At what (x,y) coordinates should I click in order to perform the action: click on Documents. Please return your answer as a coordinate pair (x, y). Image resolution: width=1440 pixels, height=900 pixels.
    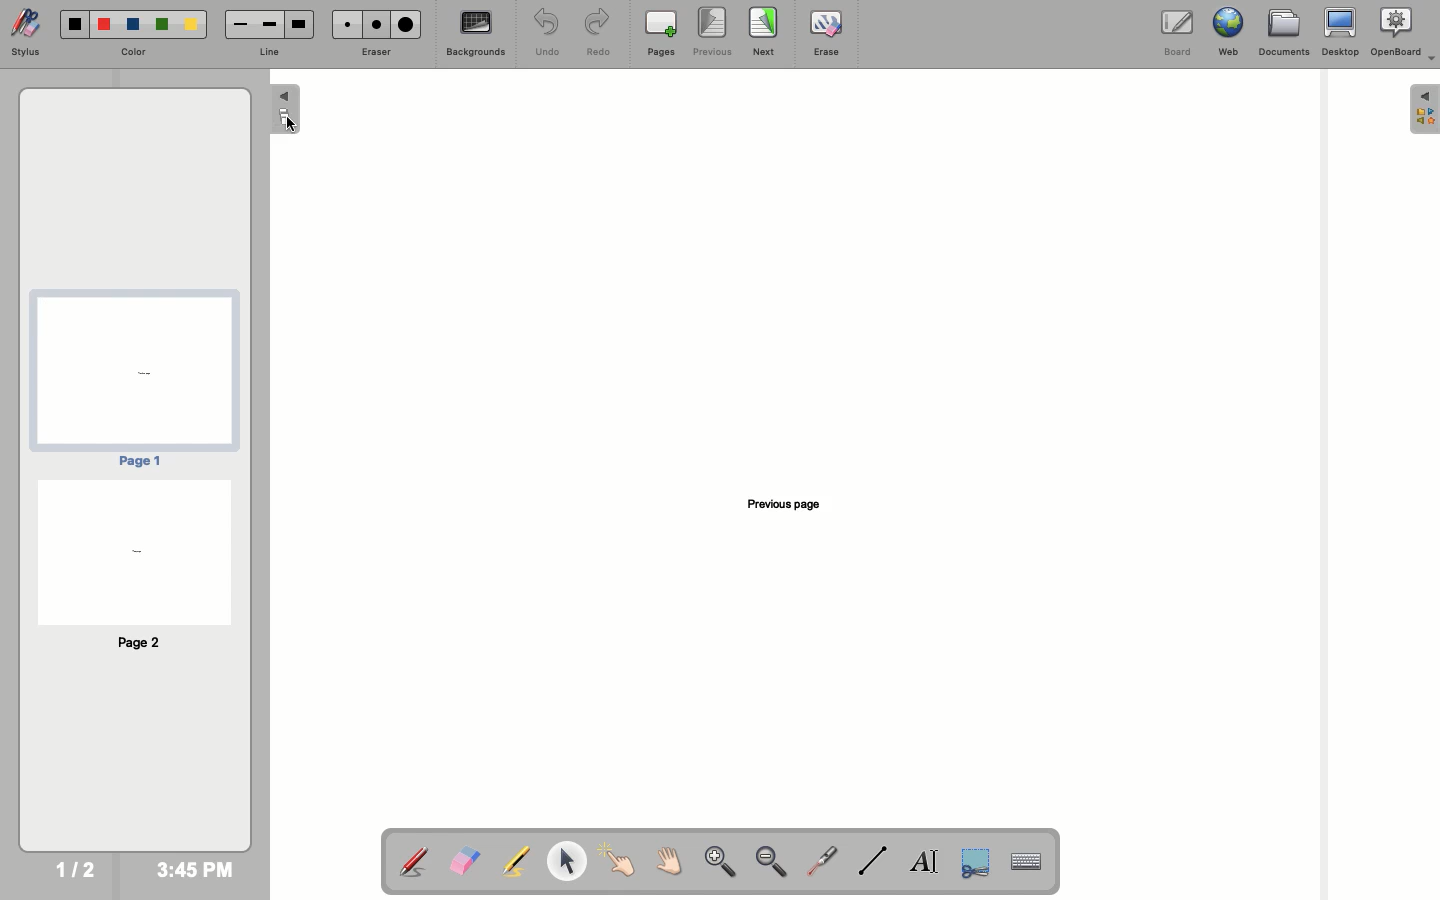
    Looking at the image, I should click on (1282, 33).